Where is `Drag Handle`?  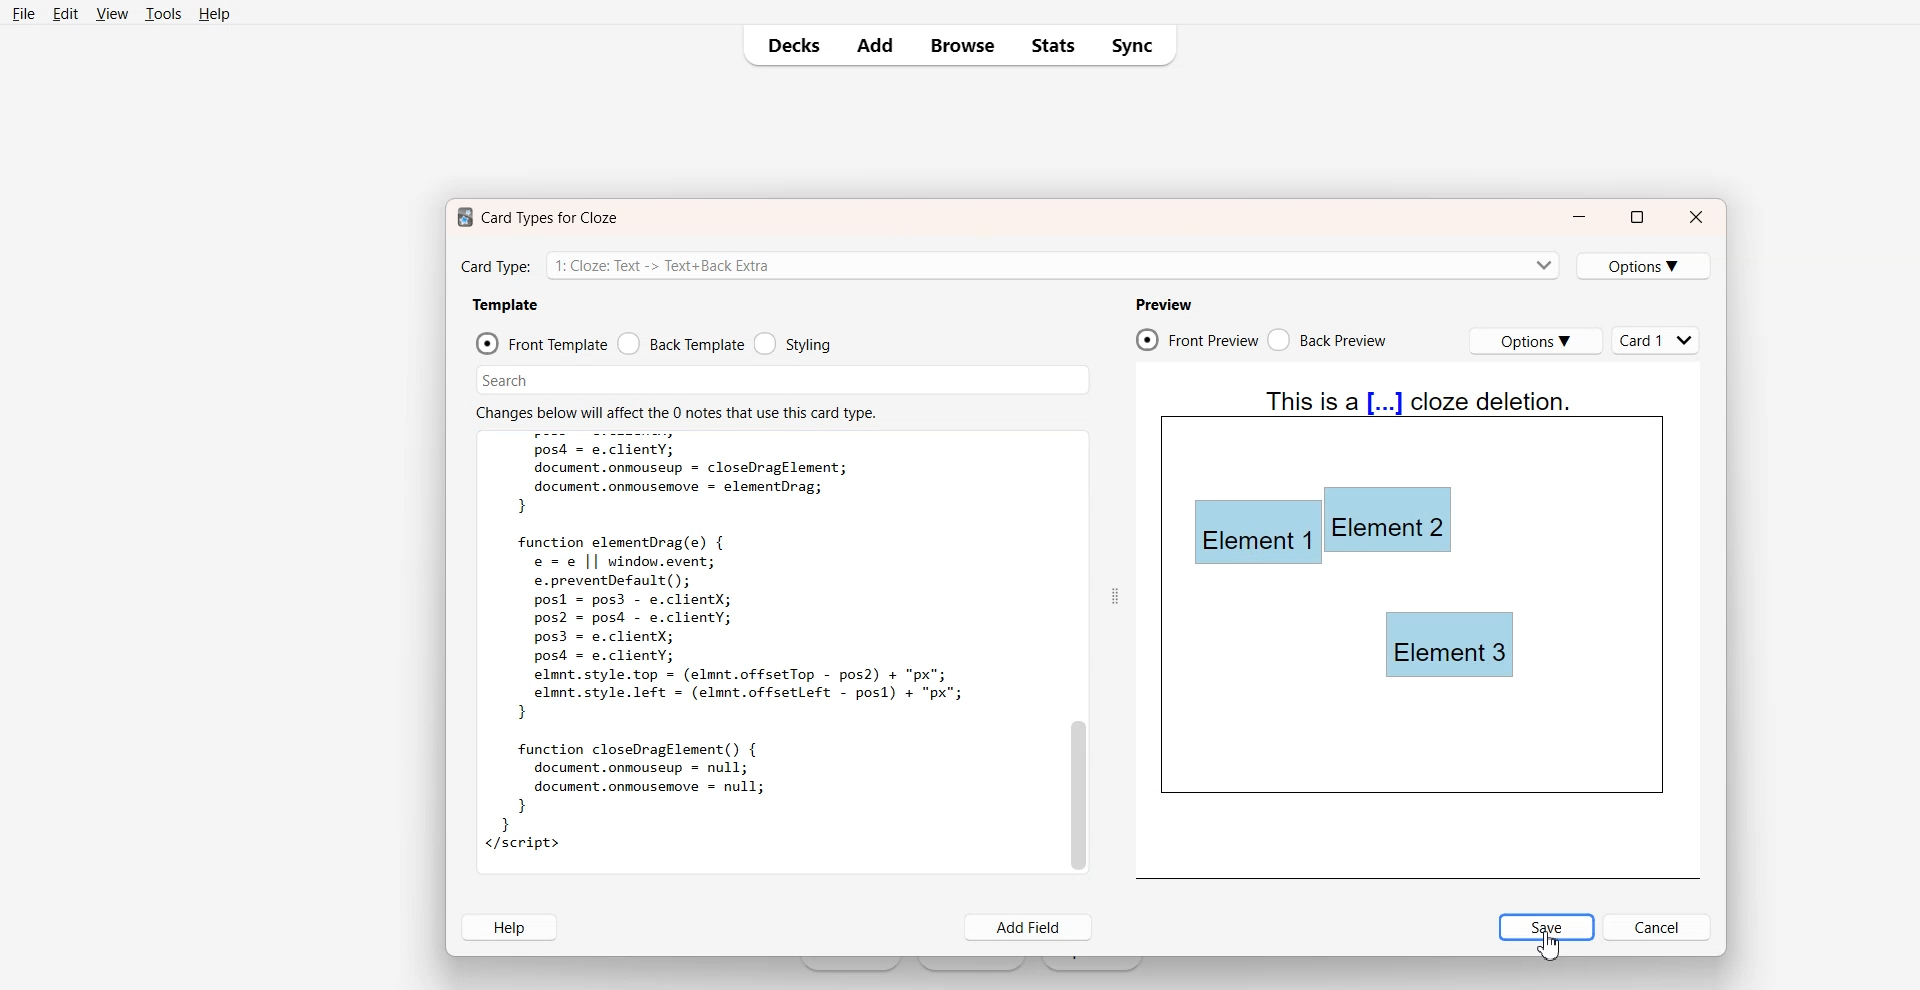
Drag Handle is located at coordinates (1114, 595).